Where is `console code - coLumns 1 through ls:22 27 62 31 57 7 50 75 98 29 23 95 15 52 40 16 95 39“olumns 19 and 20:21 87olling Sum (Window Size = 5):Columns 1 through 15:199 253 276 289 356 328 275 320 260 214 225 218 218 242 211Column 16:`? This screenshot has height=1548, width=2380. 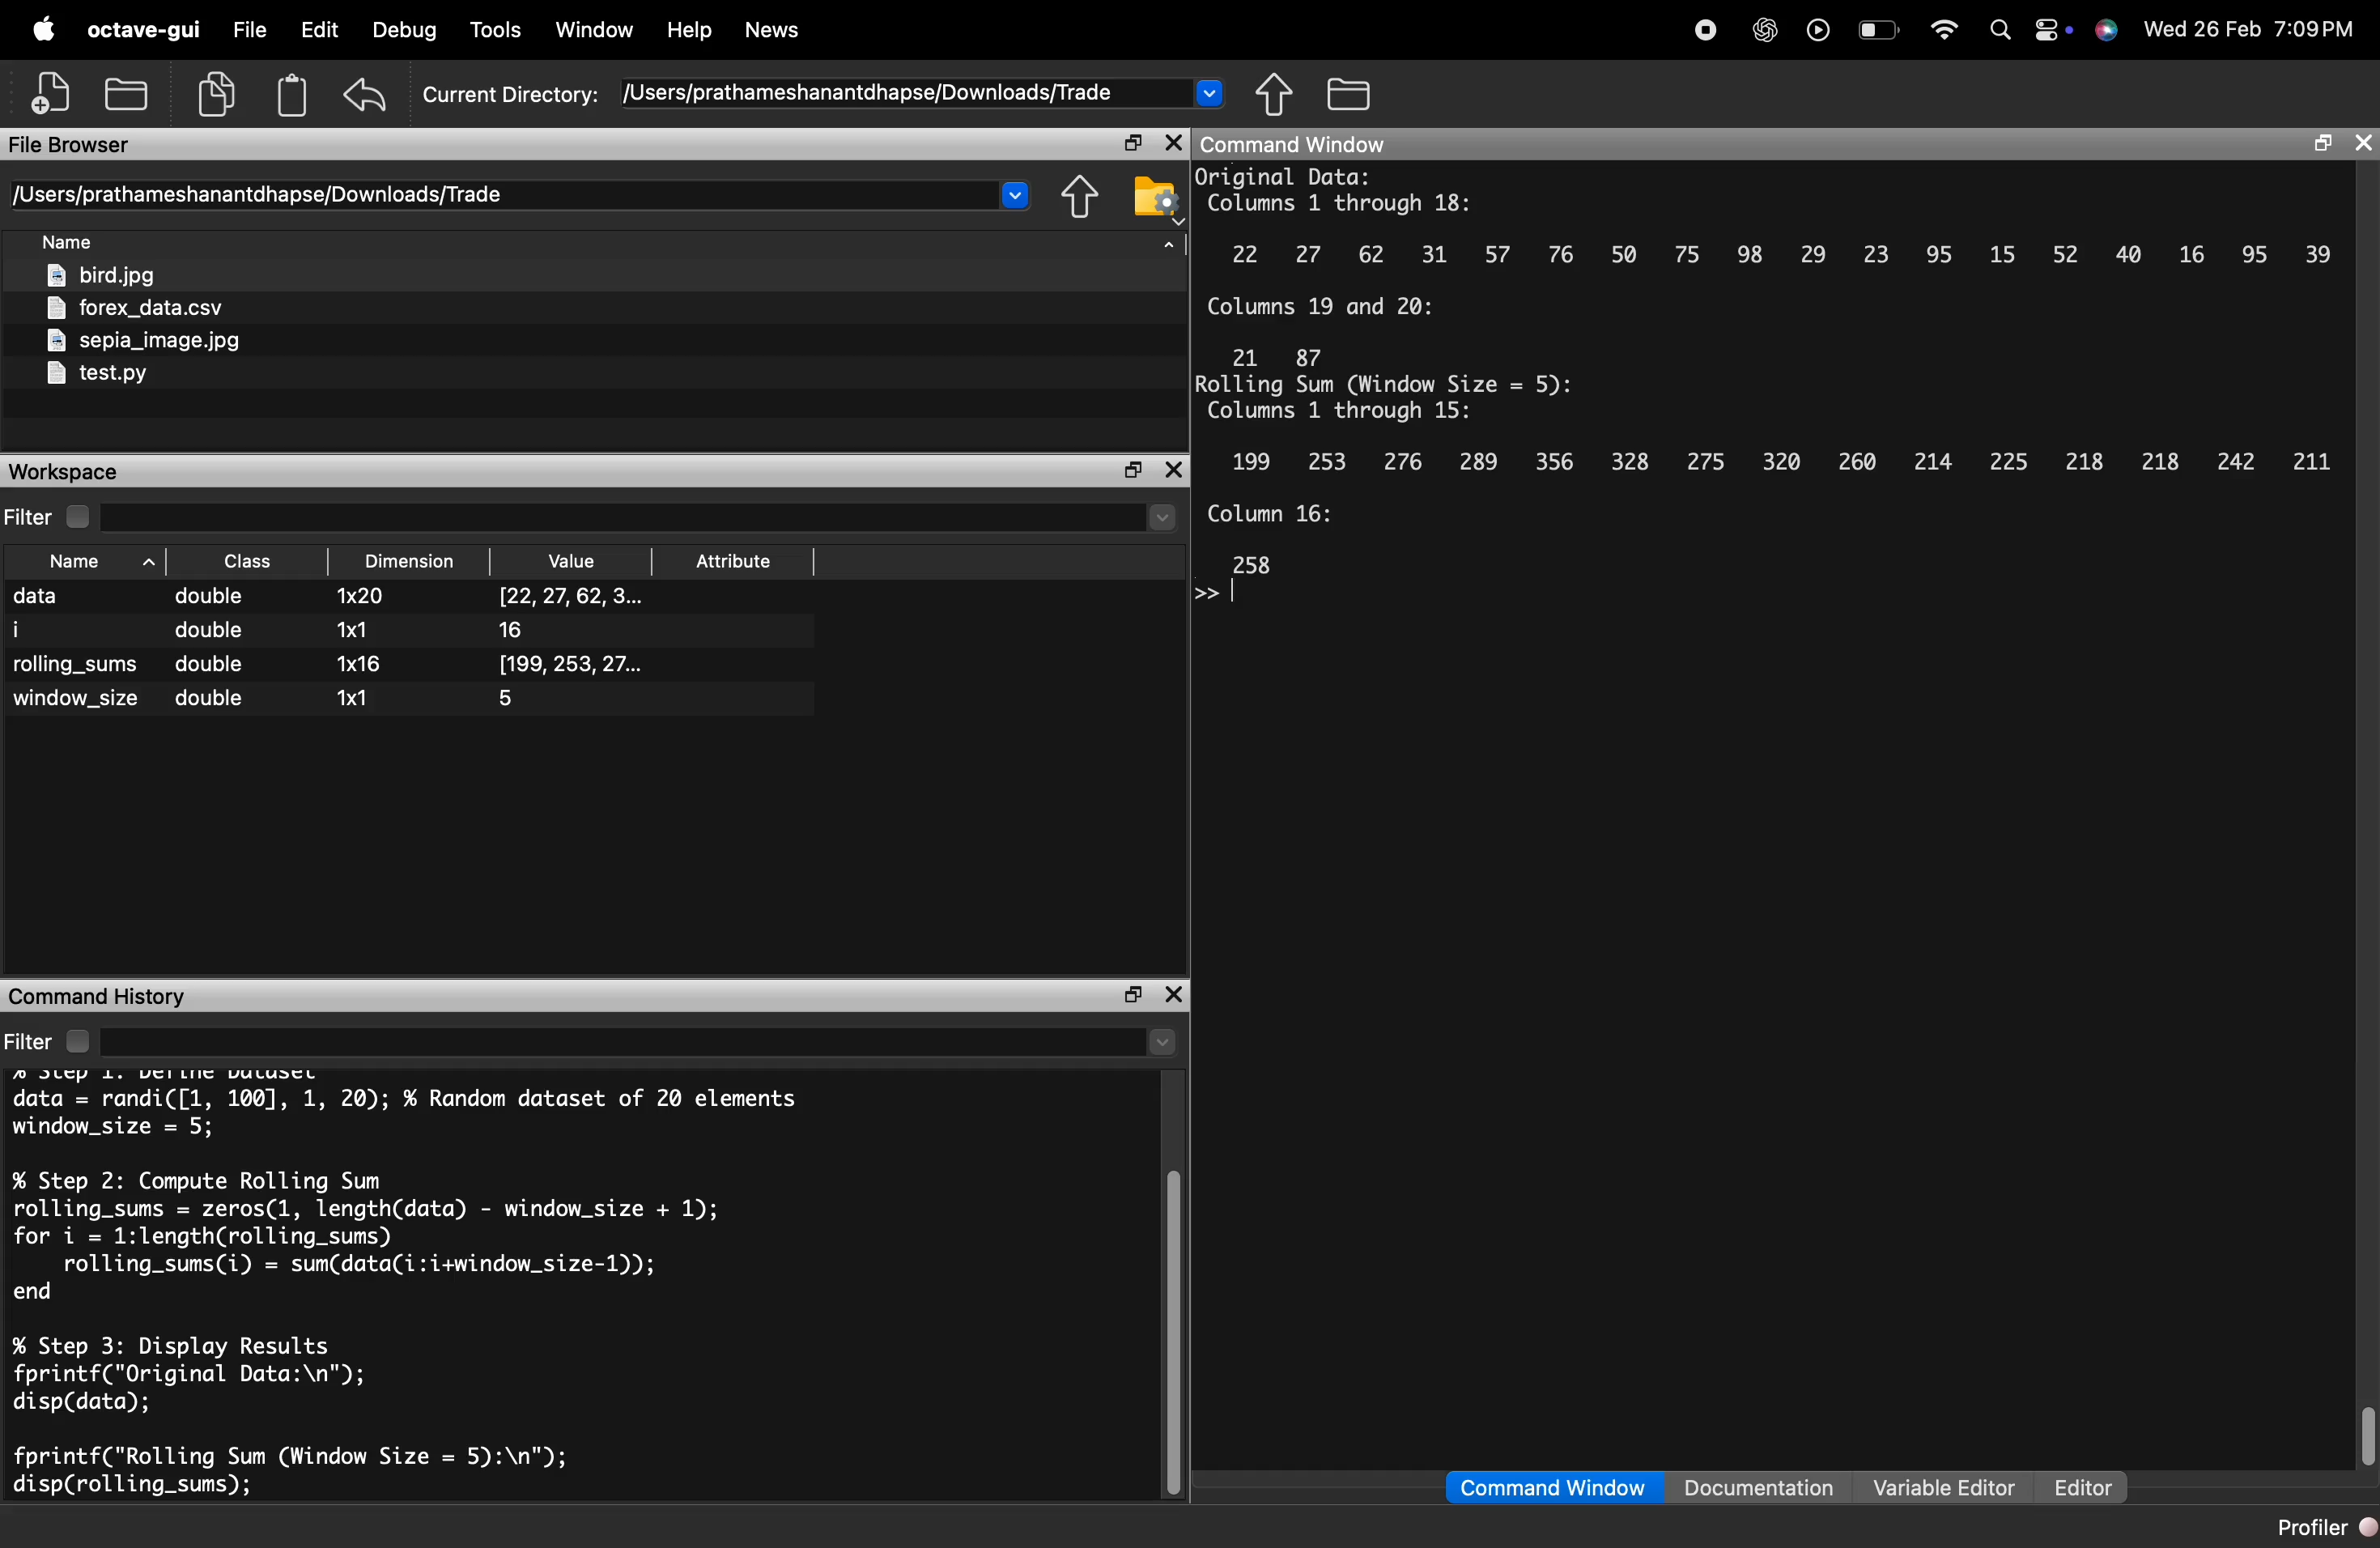
console code - coLumns 1 through ls:22 27 62 31 57 7 50 75 98 29 23 95 15 52 40 16 95 39“olumns 19 and 20:21 87olling Sum (Window Size = 5):Columns 1 through 15:199 253 276 289 356 328 275 320 260 214 225 218 218 242 211Column 16: is located at coordinates (1767, 389).